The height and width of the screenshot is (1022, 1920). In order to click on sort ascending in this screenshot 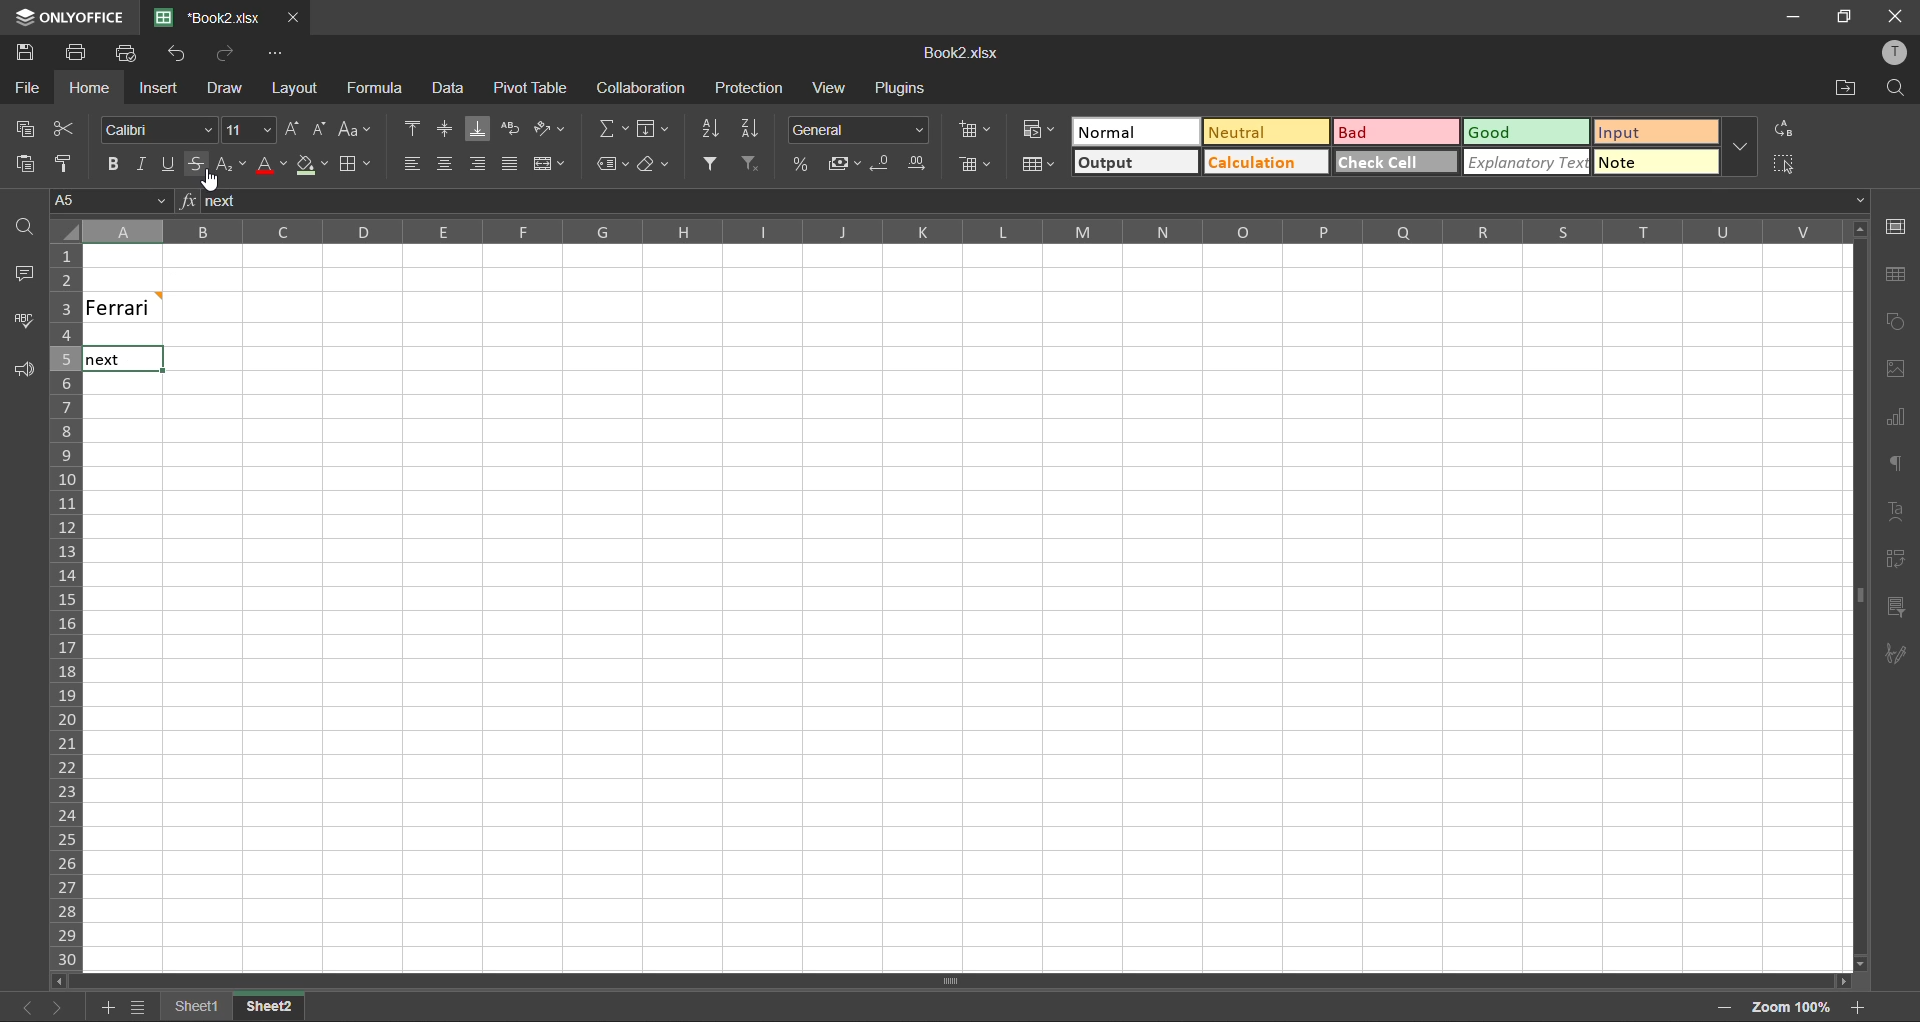, I will do `click(713, 127)`.